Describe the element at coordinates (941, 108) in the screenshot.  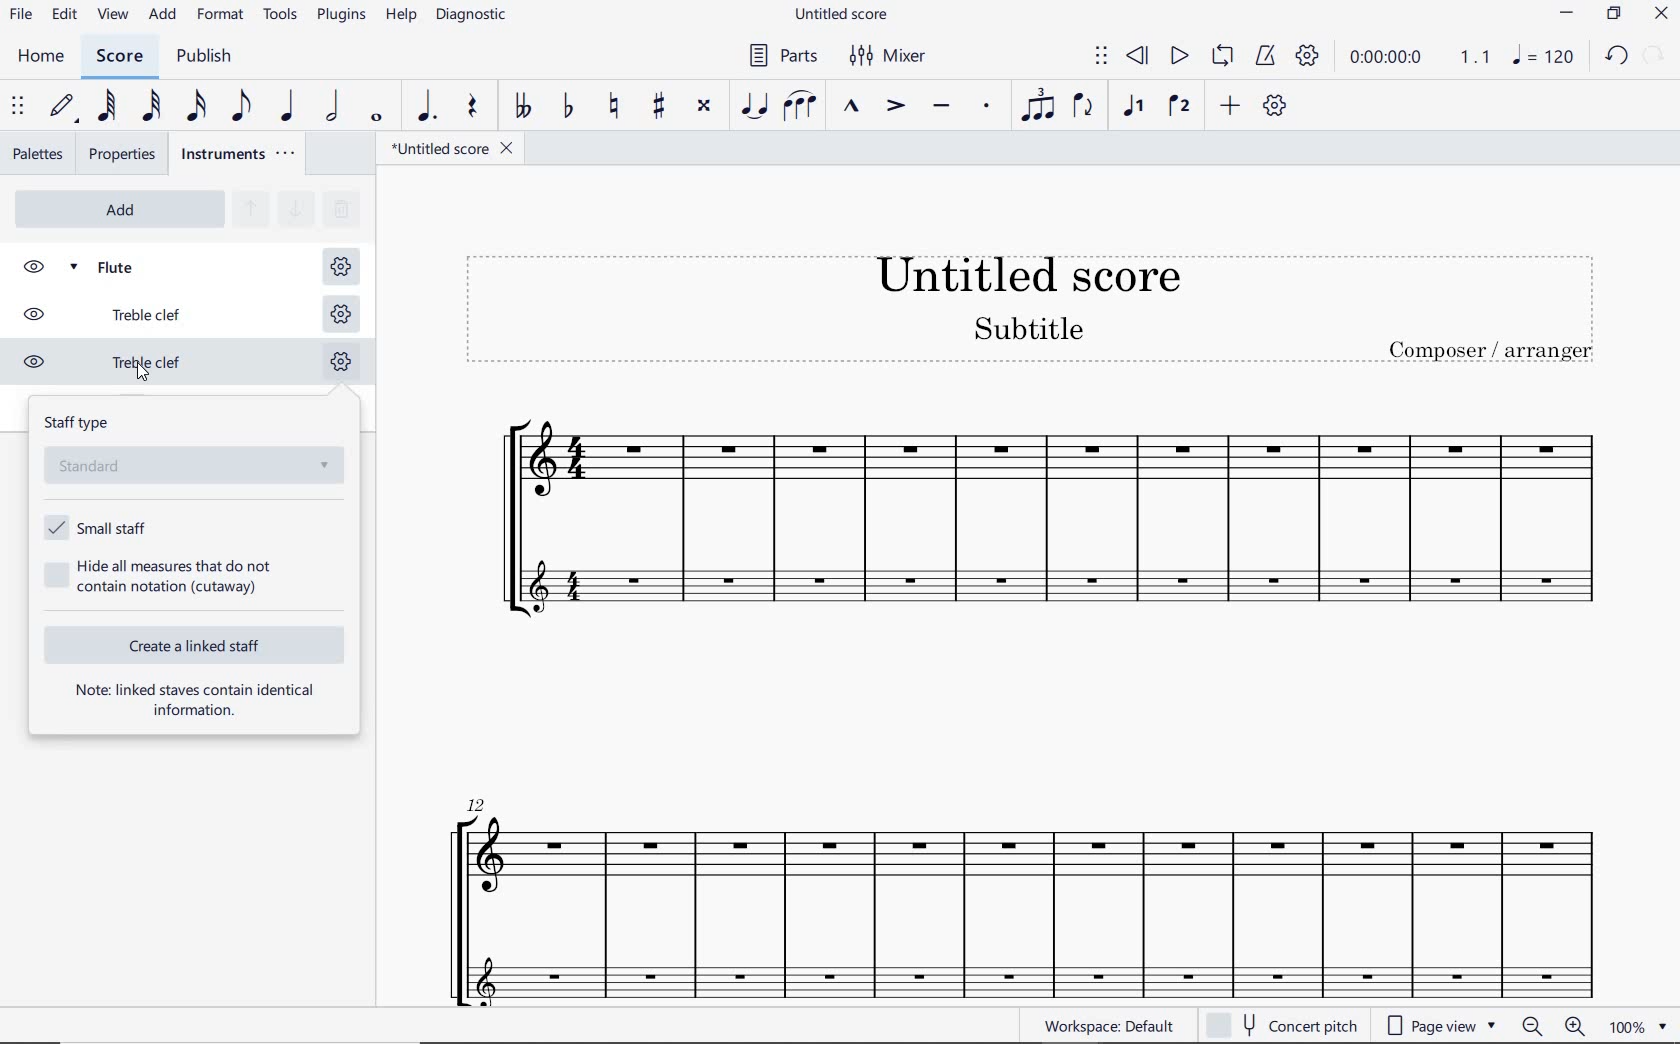
I see `TENUTO` at that location.